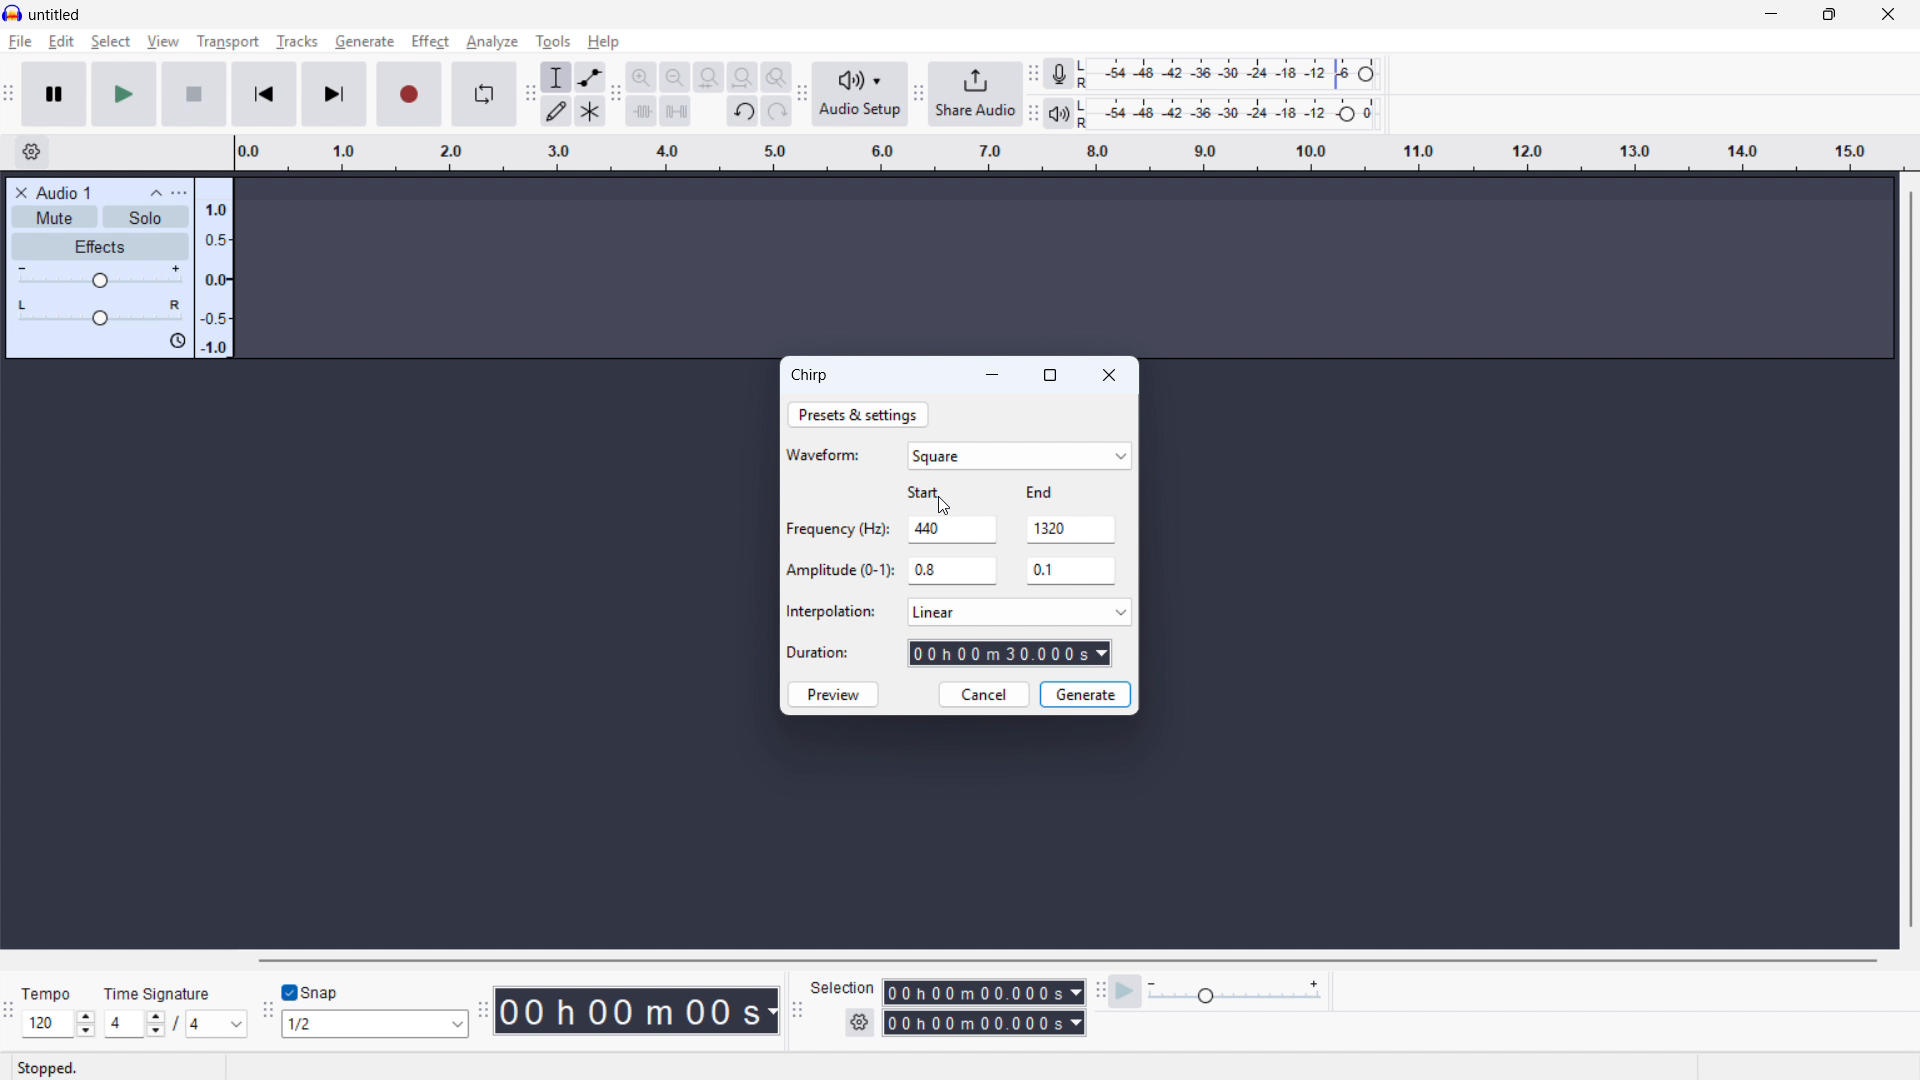 The image size is (1920, 1080). What do you see at coordinates (953, 571) in the screenshot?
I see `Starting amplitude ` at bounding box center [953, 571].